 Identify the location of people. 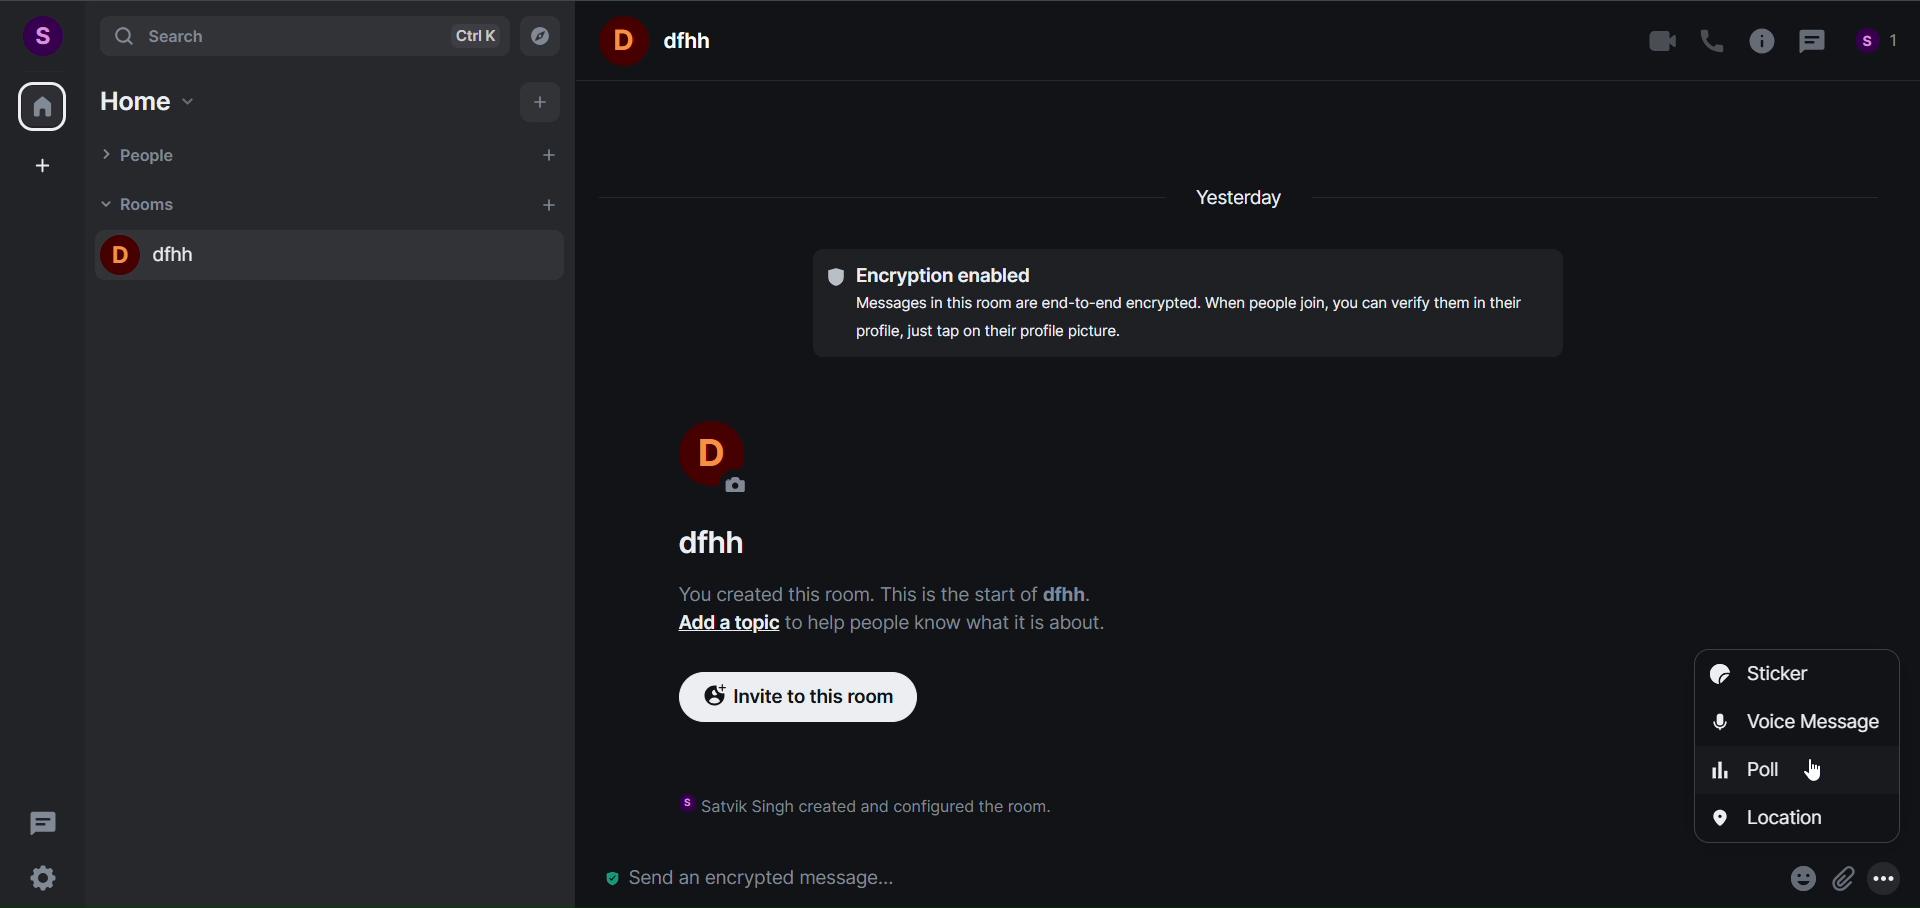
(143, 154).